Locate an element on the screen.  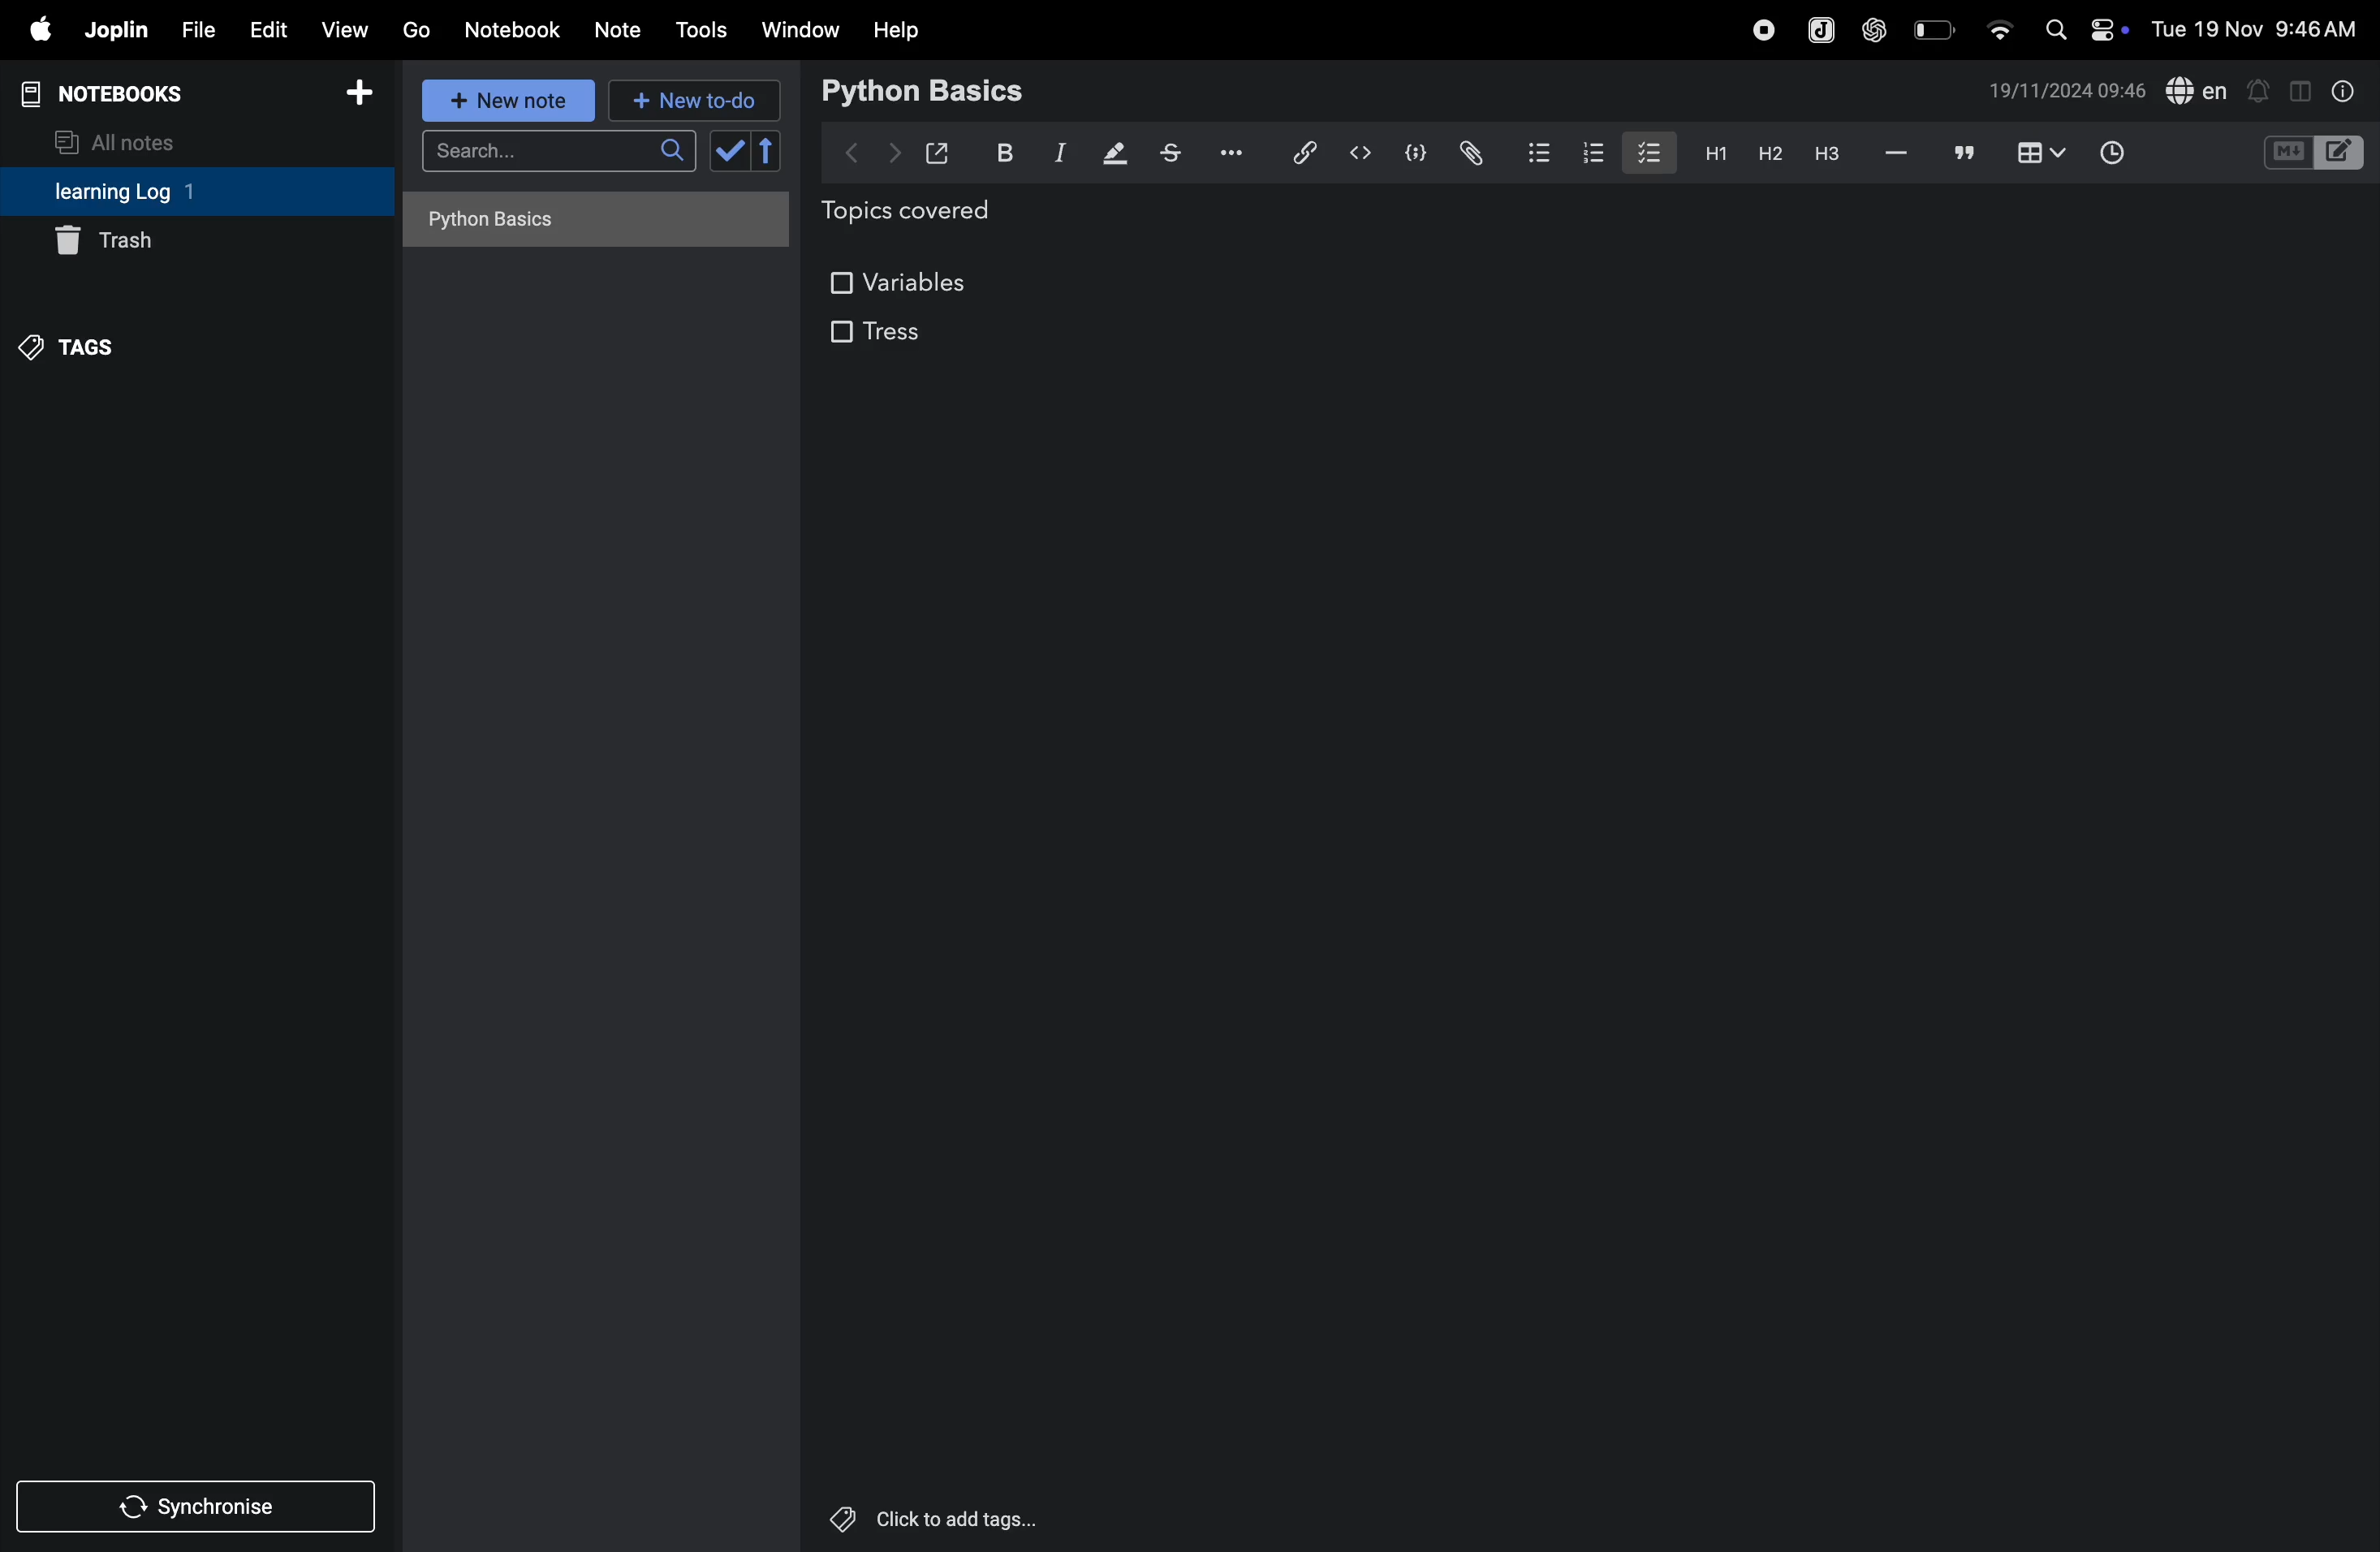
hifen is located at coordinates (1897, 154).